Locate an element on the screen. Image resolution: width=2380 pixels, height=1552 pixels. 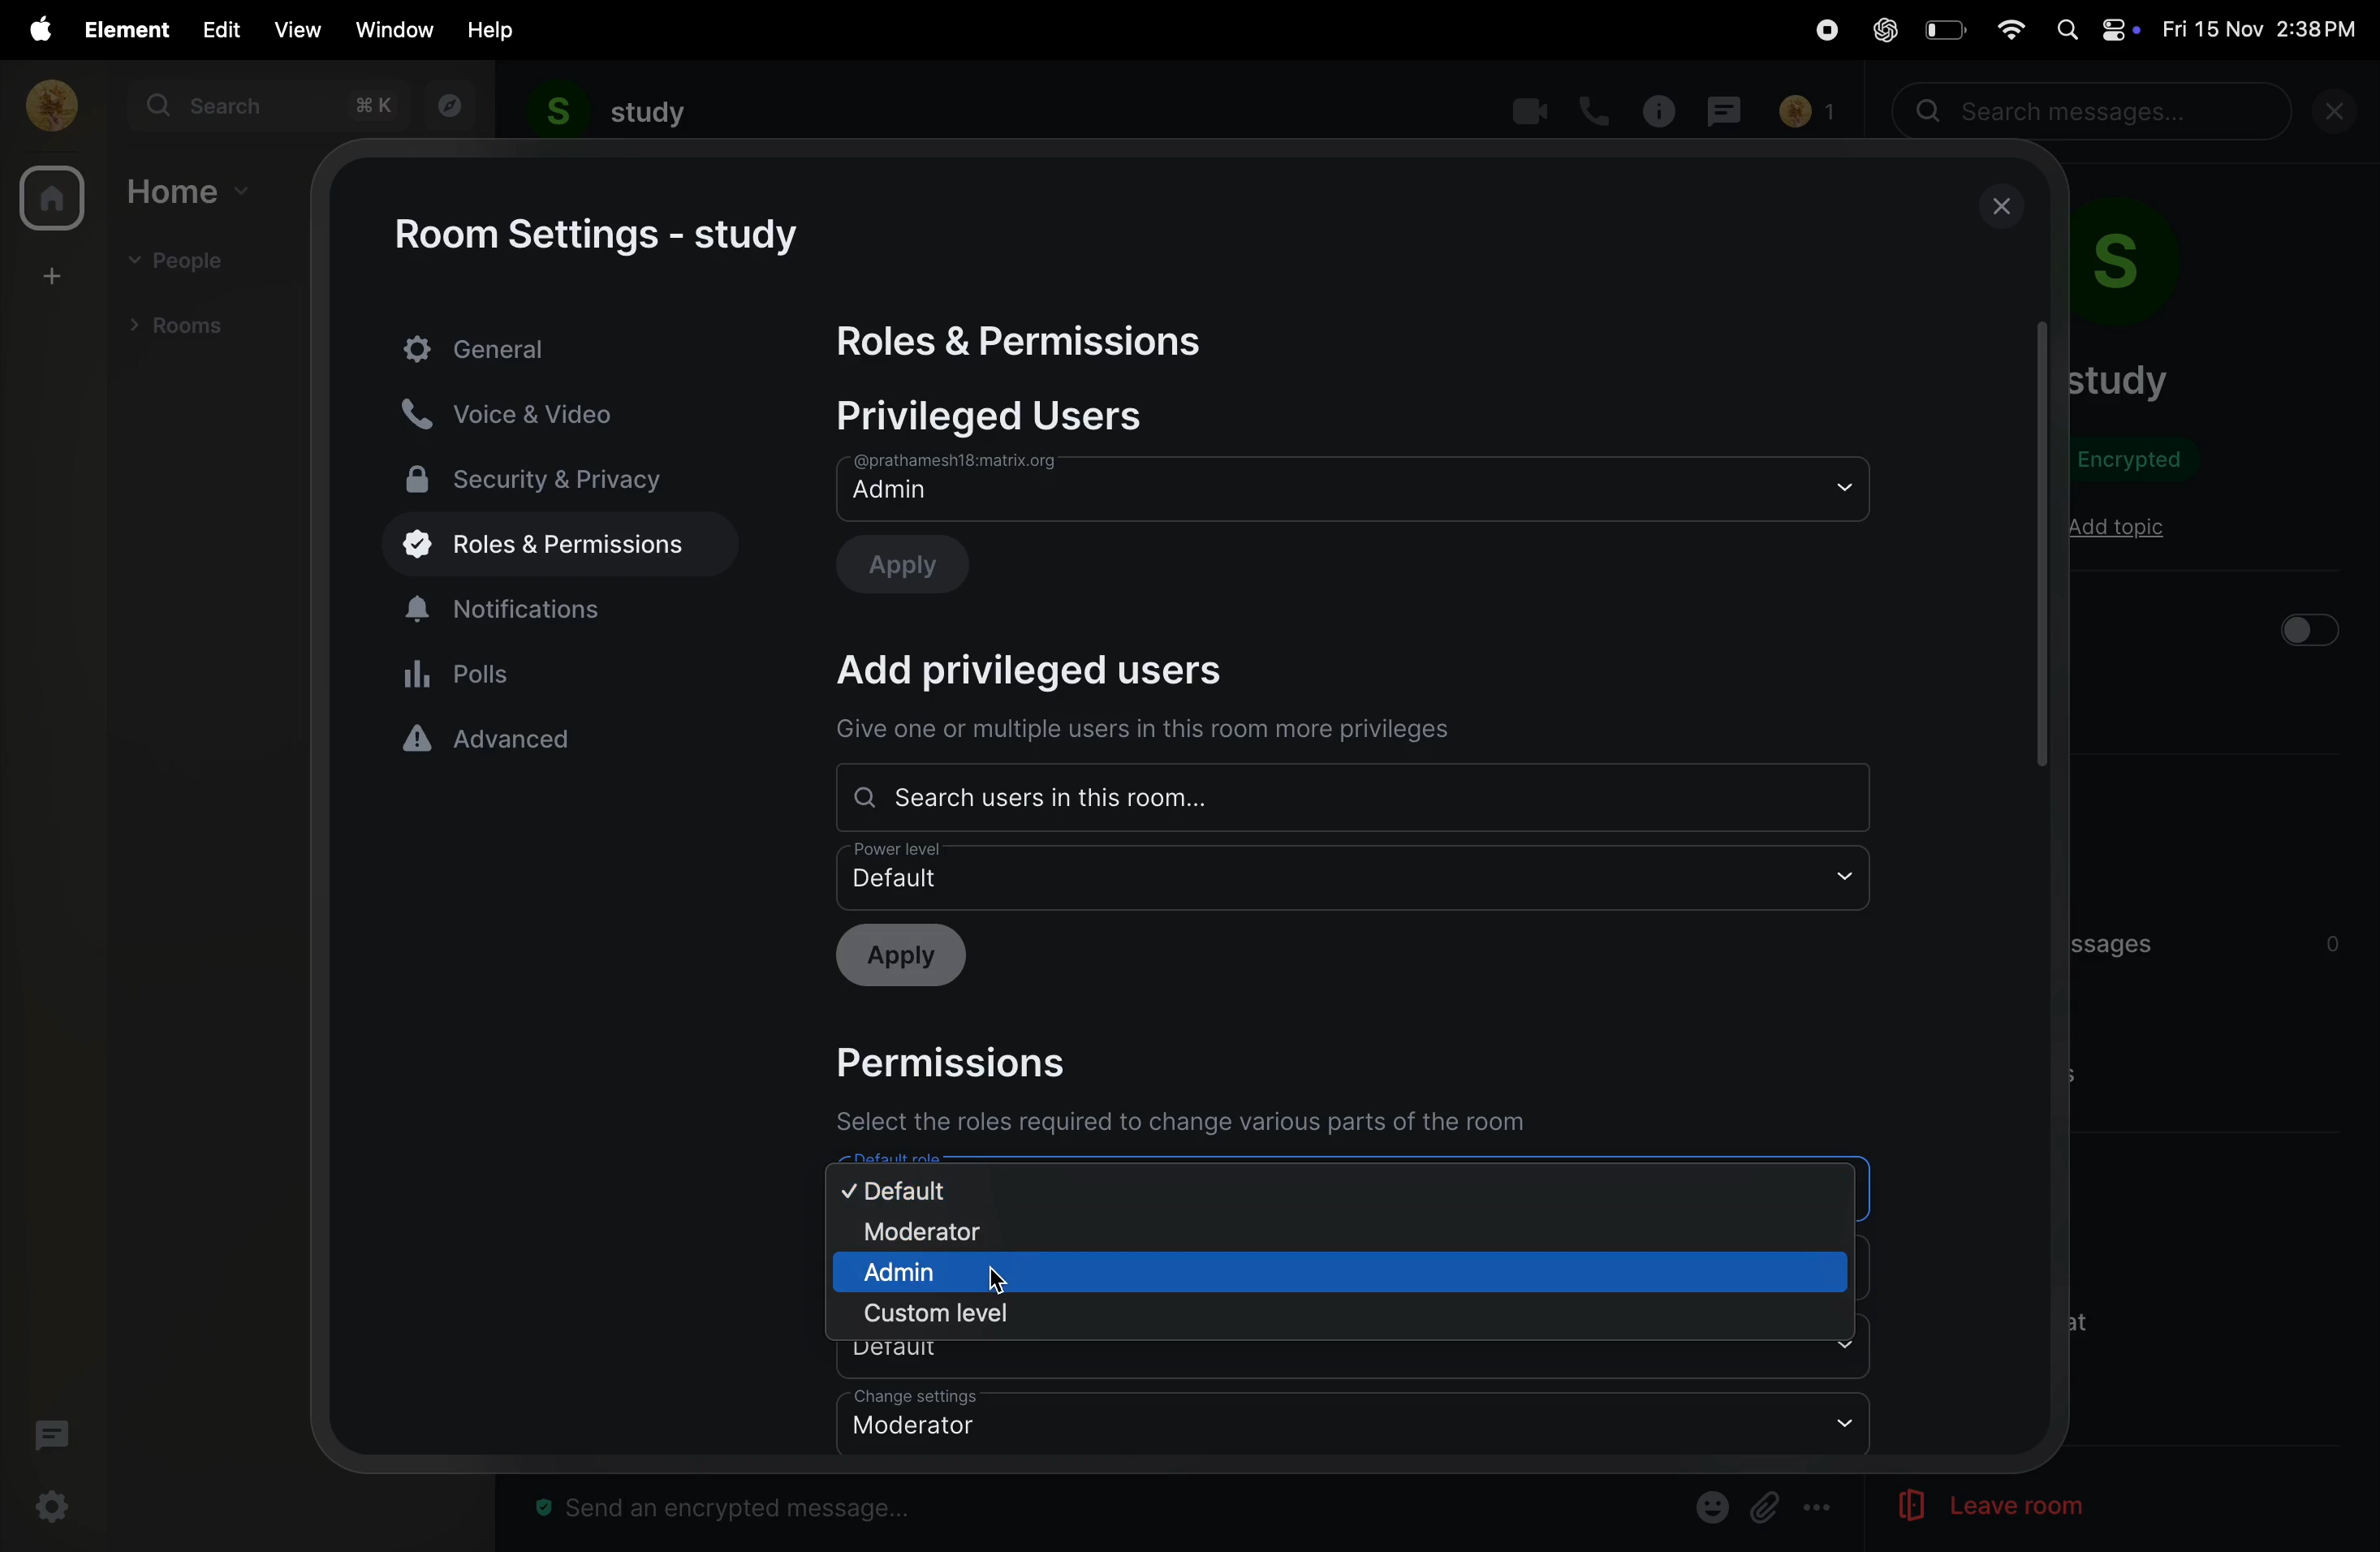
moderator is located at coordinates (961, 1234).